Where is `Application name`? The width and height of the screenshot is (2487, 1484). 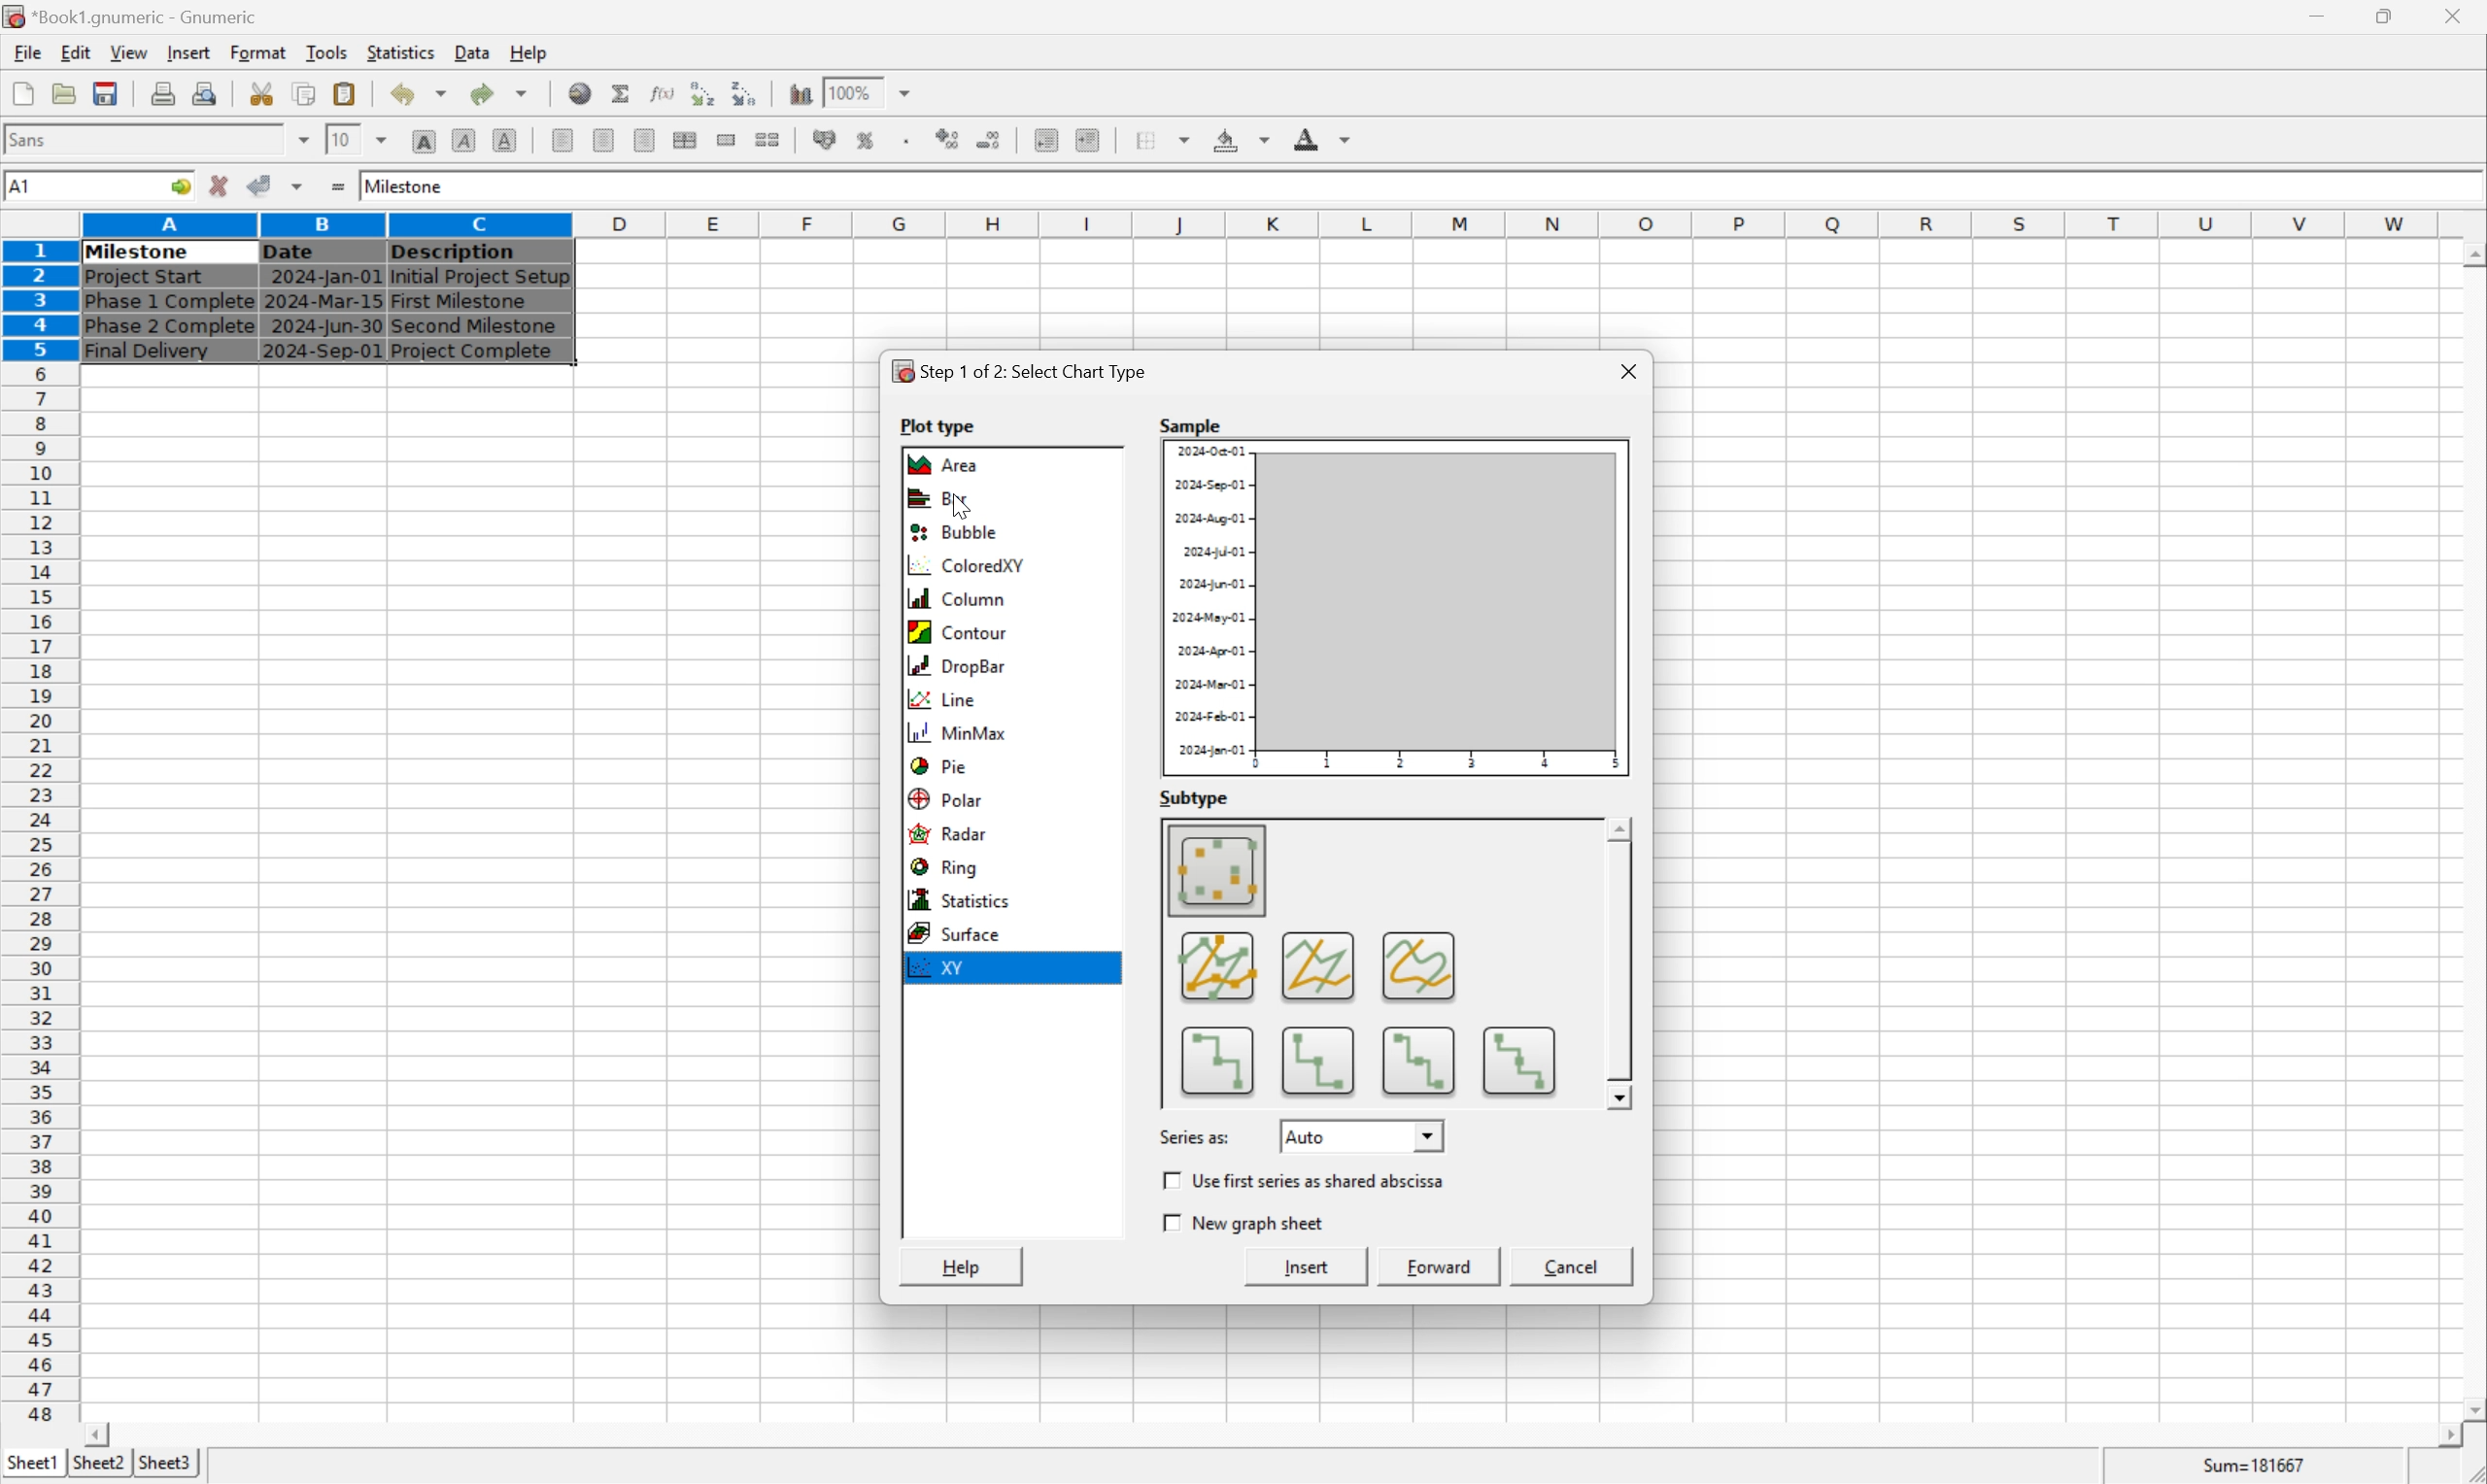
Application name is located at coordinates (133, 17).